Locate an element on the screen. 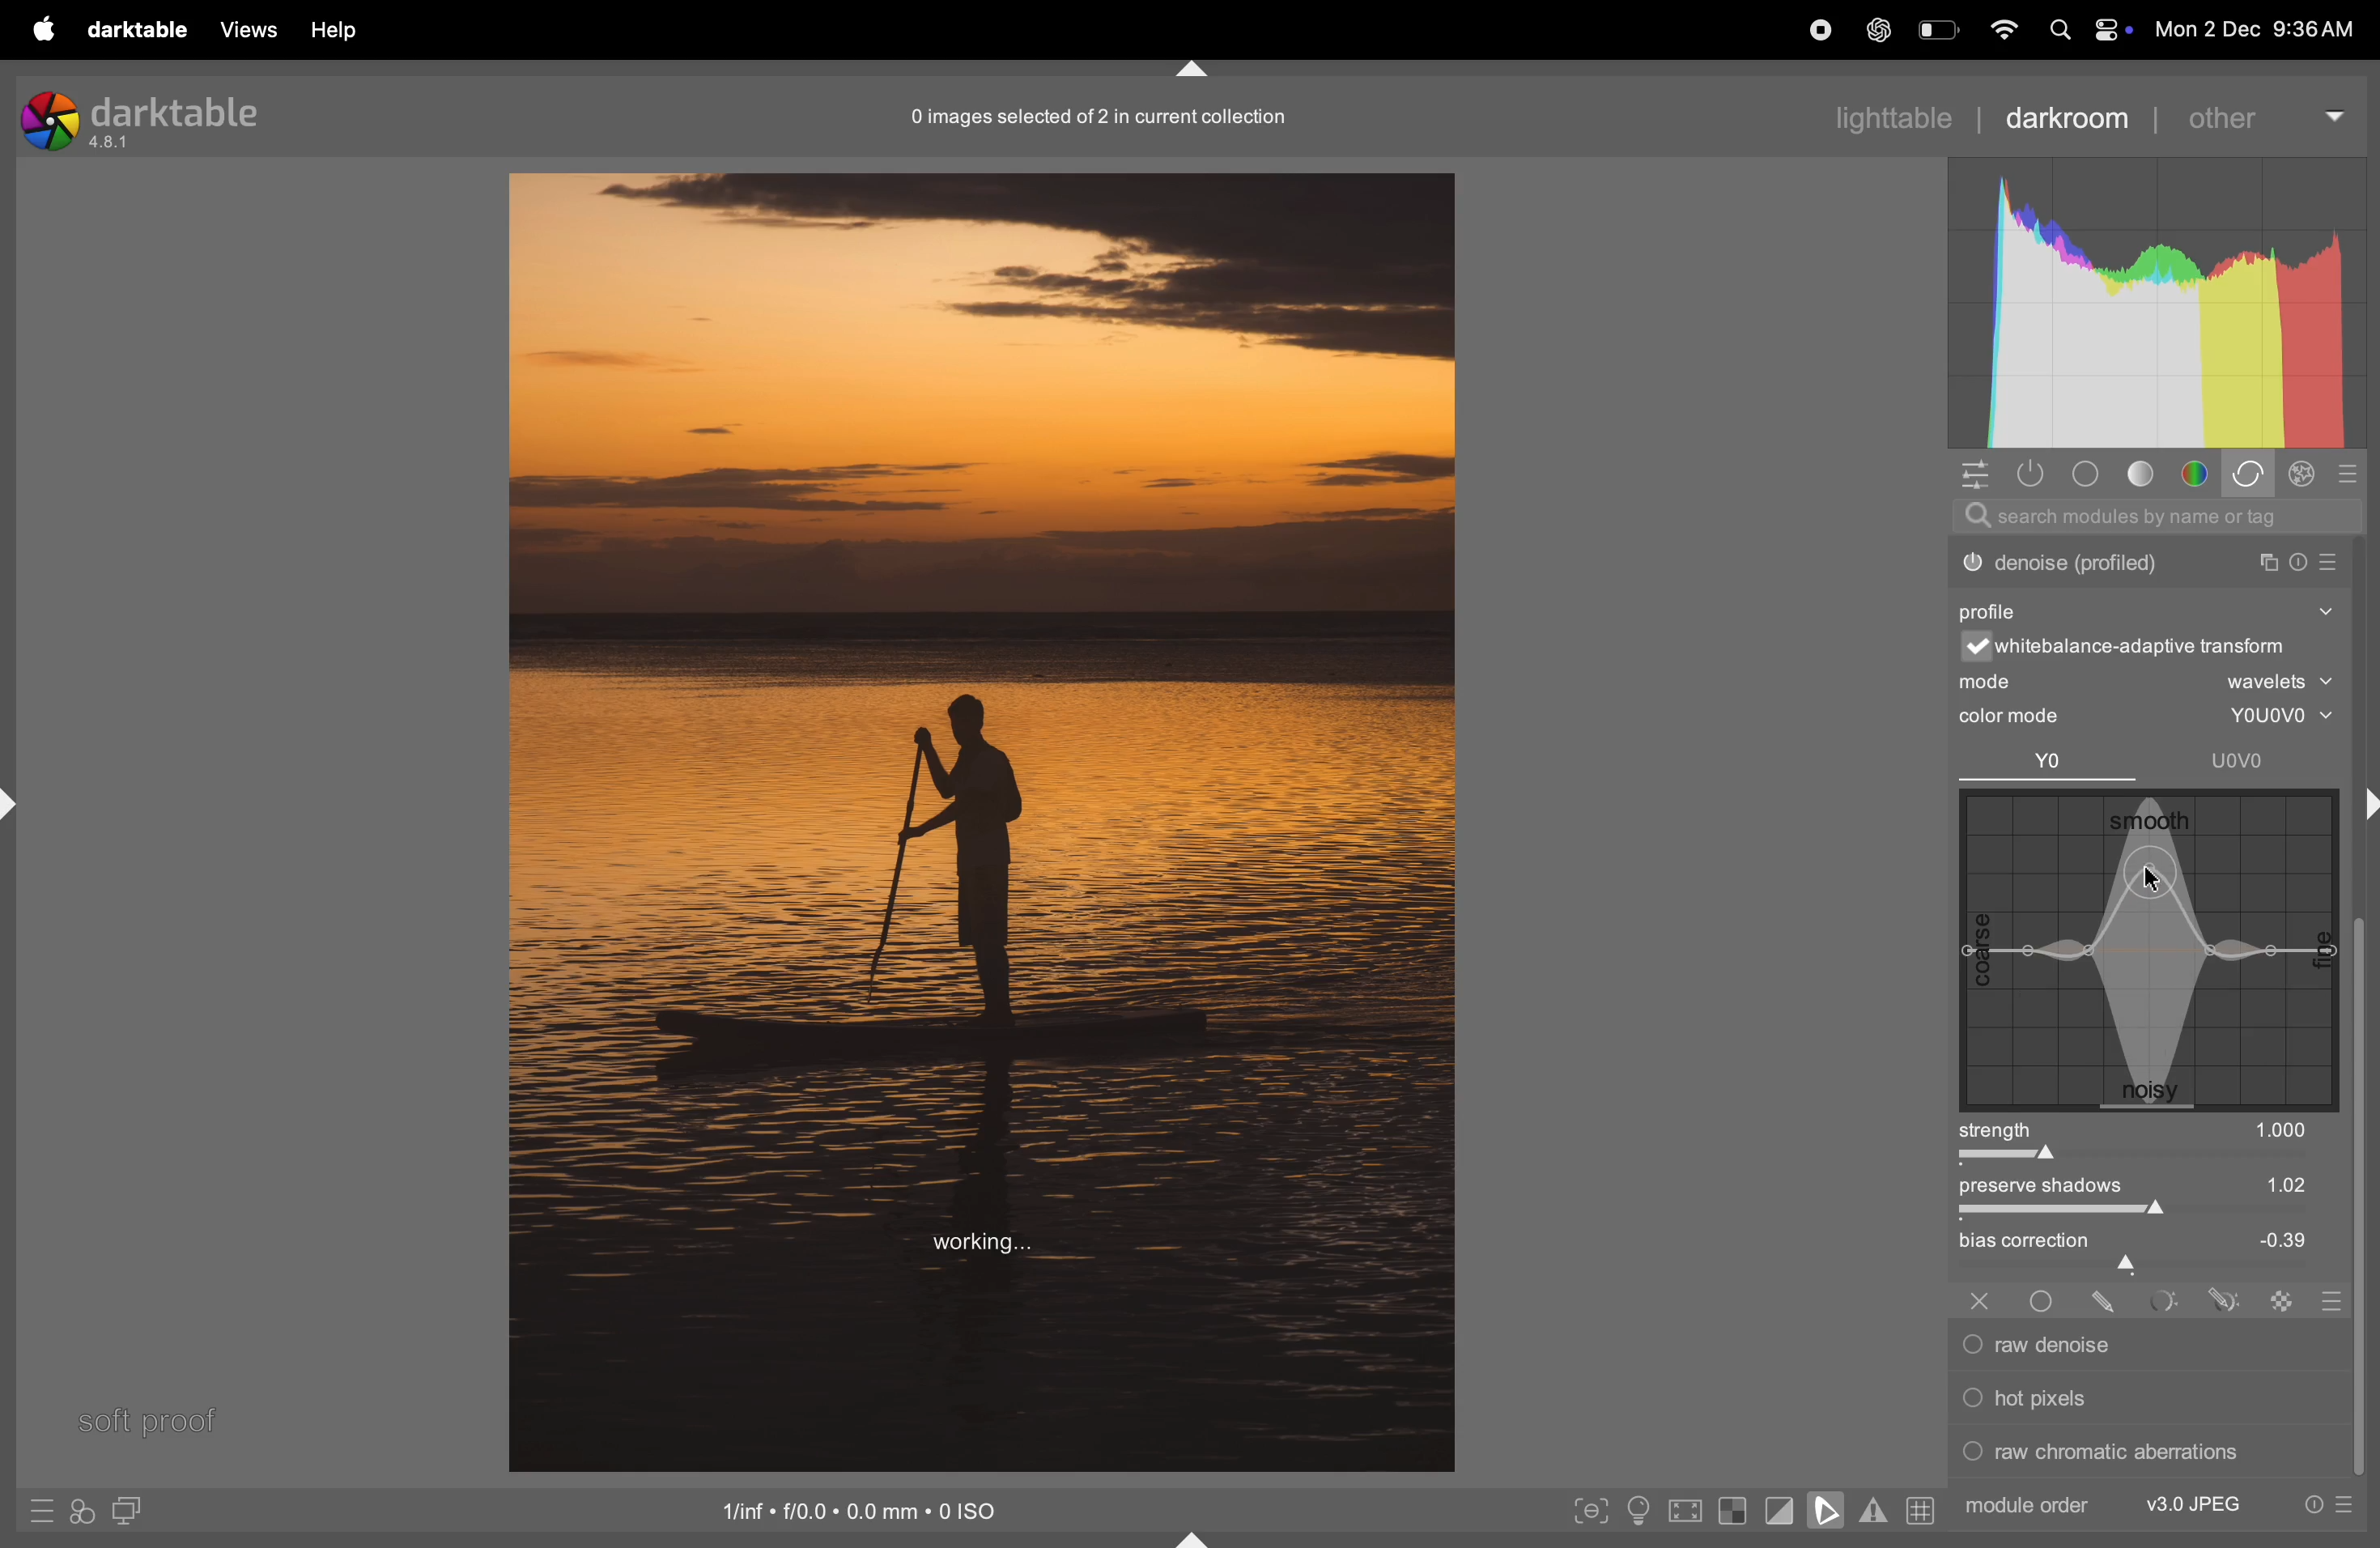 This screenshot has width=2380, height=1548. raw denoise is located at coordinates (2138, 1345).